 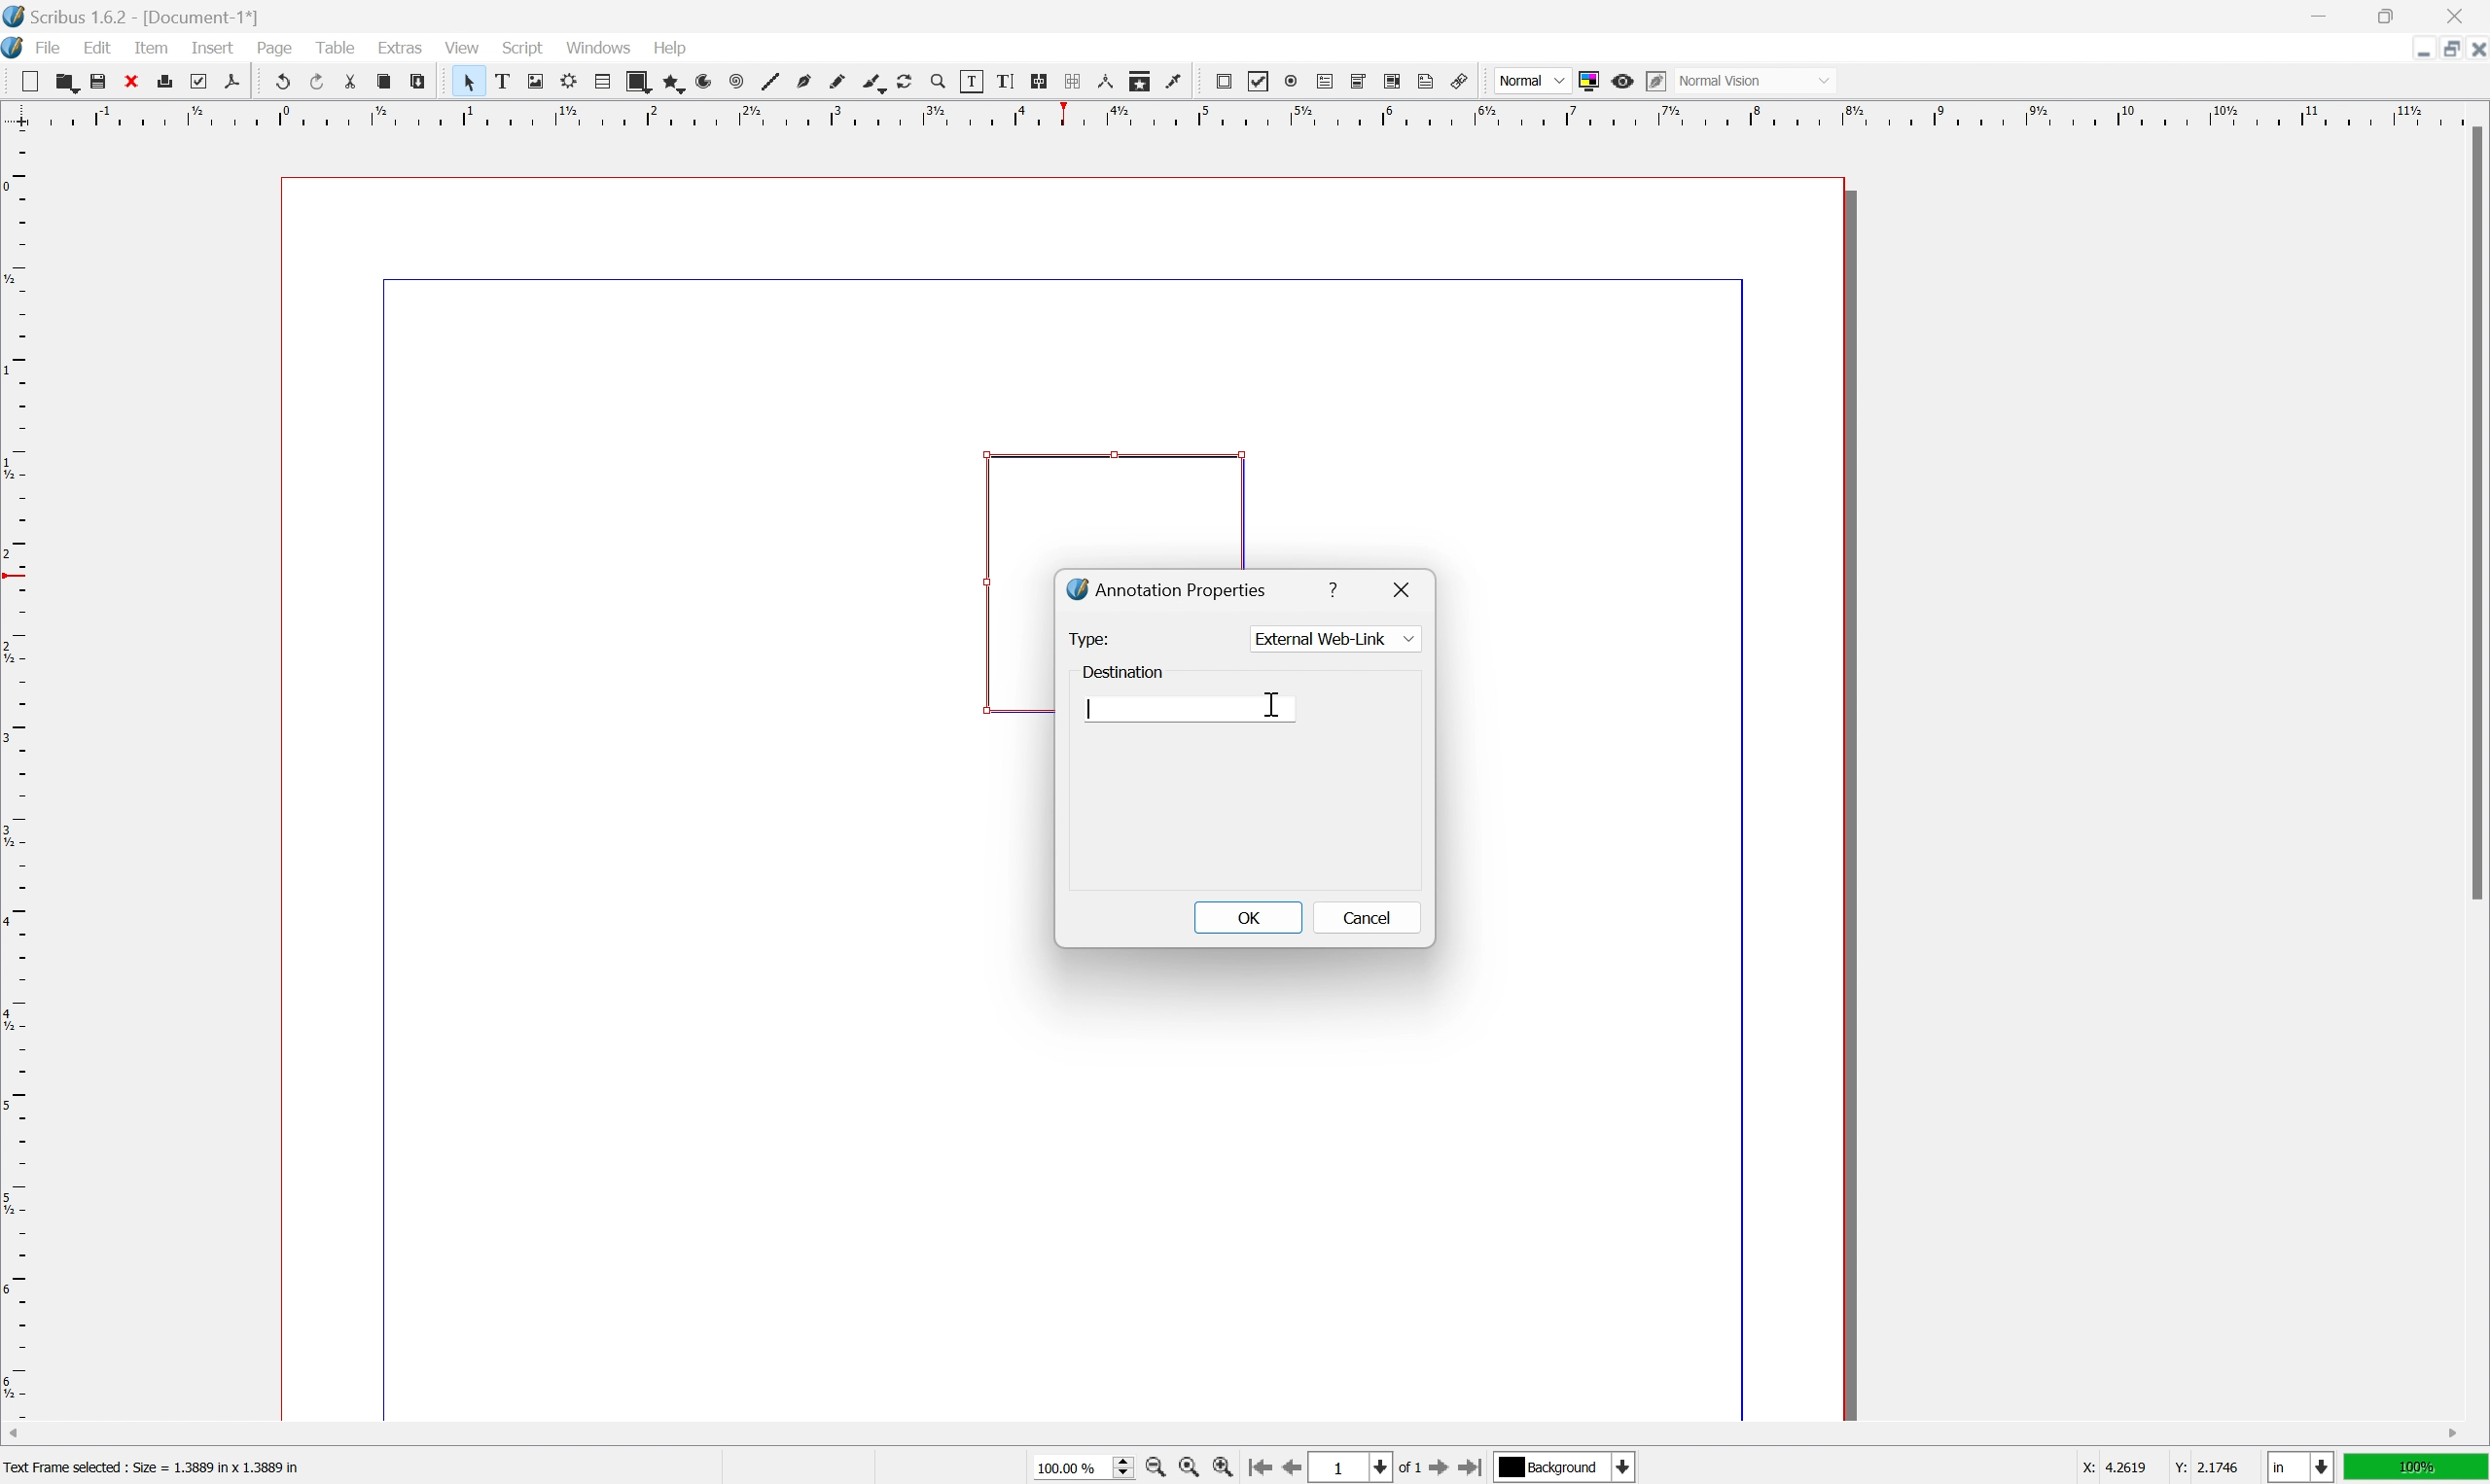 What do you see at coordinates (233, 81) in the screenshot?
I see `save as pdf` at bounding box center [233, 81].